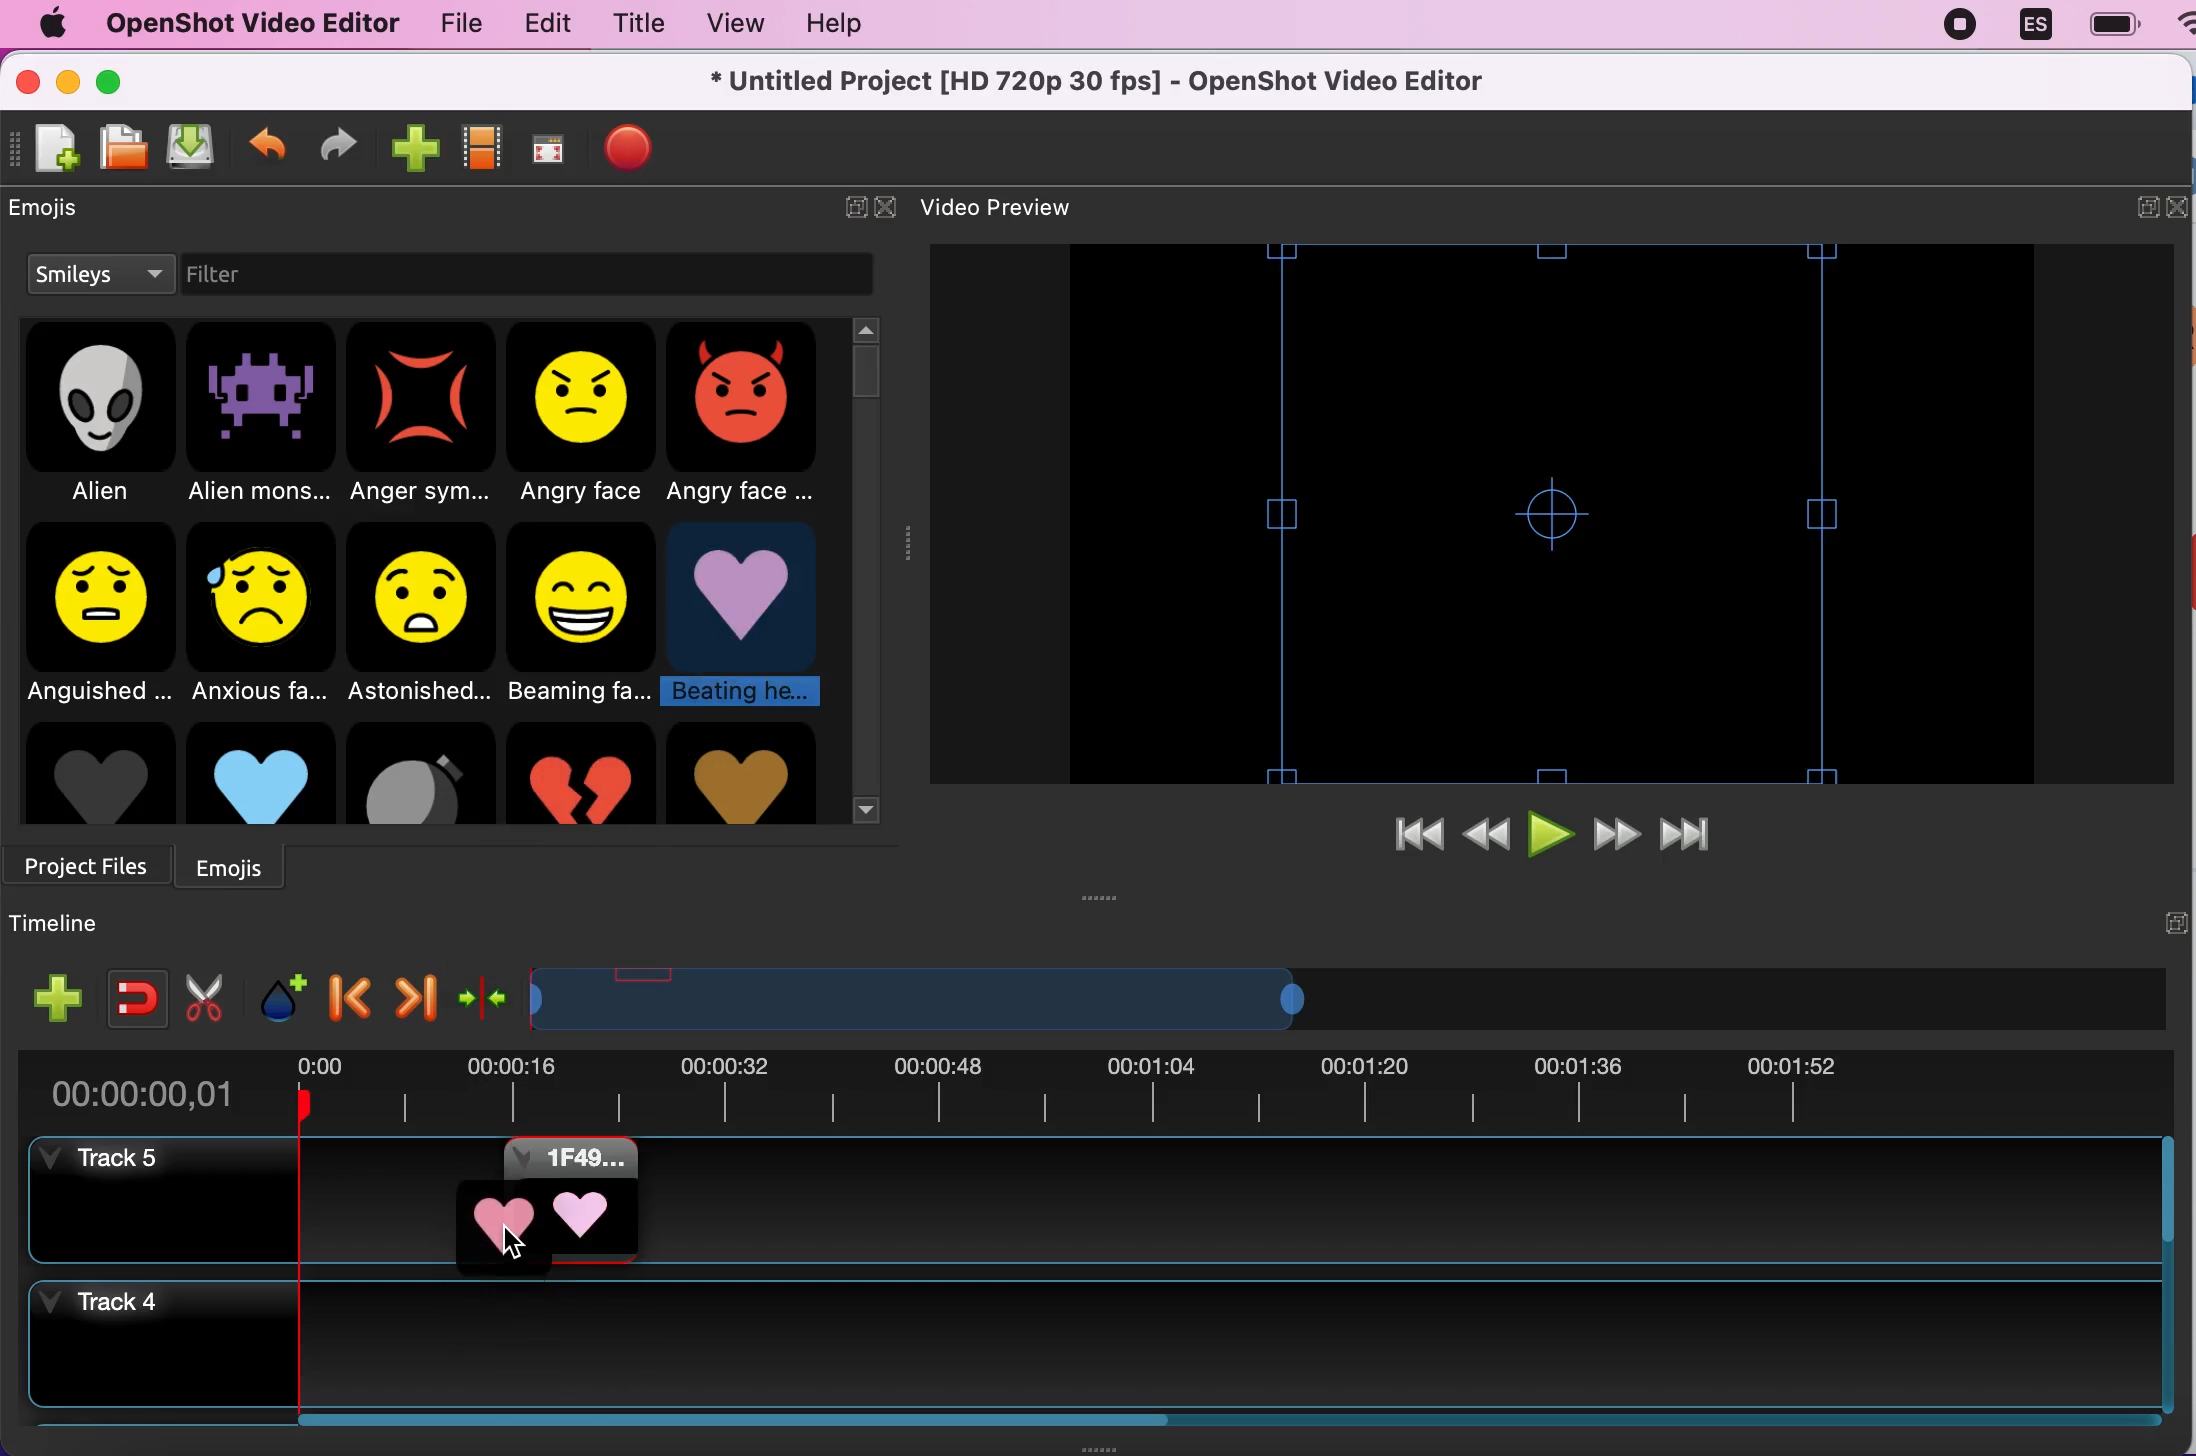 Image resolution: width=2196 pixels, height=1456 pixels. Describe the element at coordinates (1550, 513) in the screenshot. I see `video preview` at that location.